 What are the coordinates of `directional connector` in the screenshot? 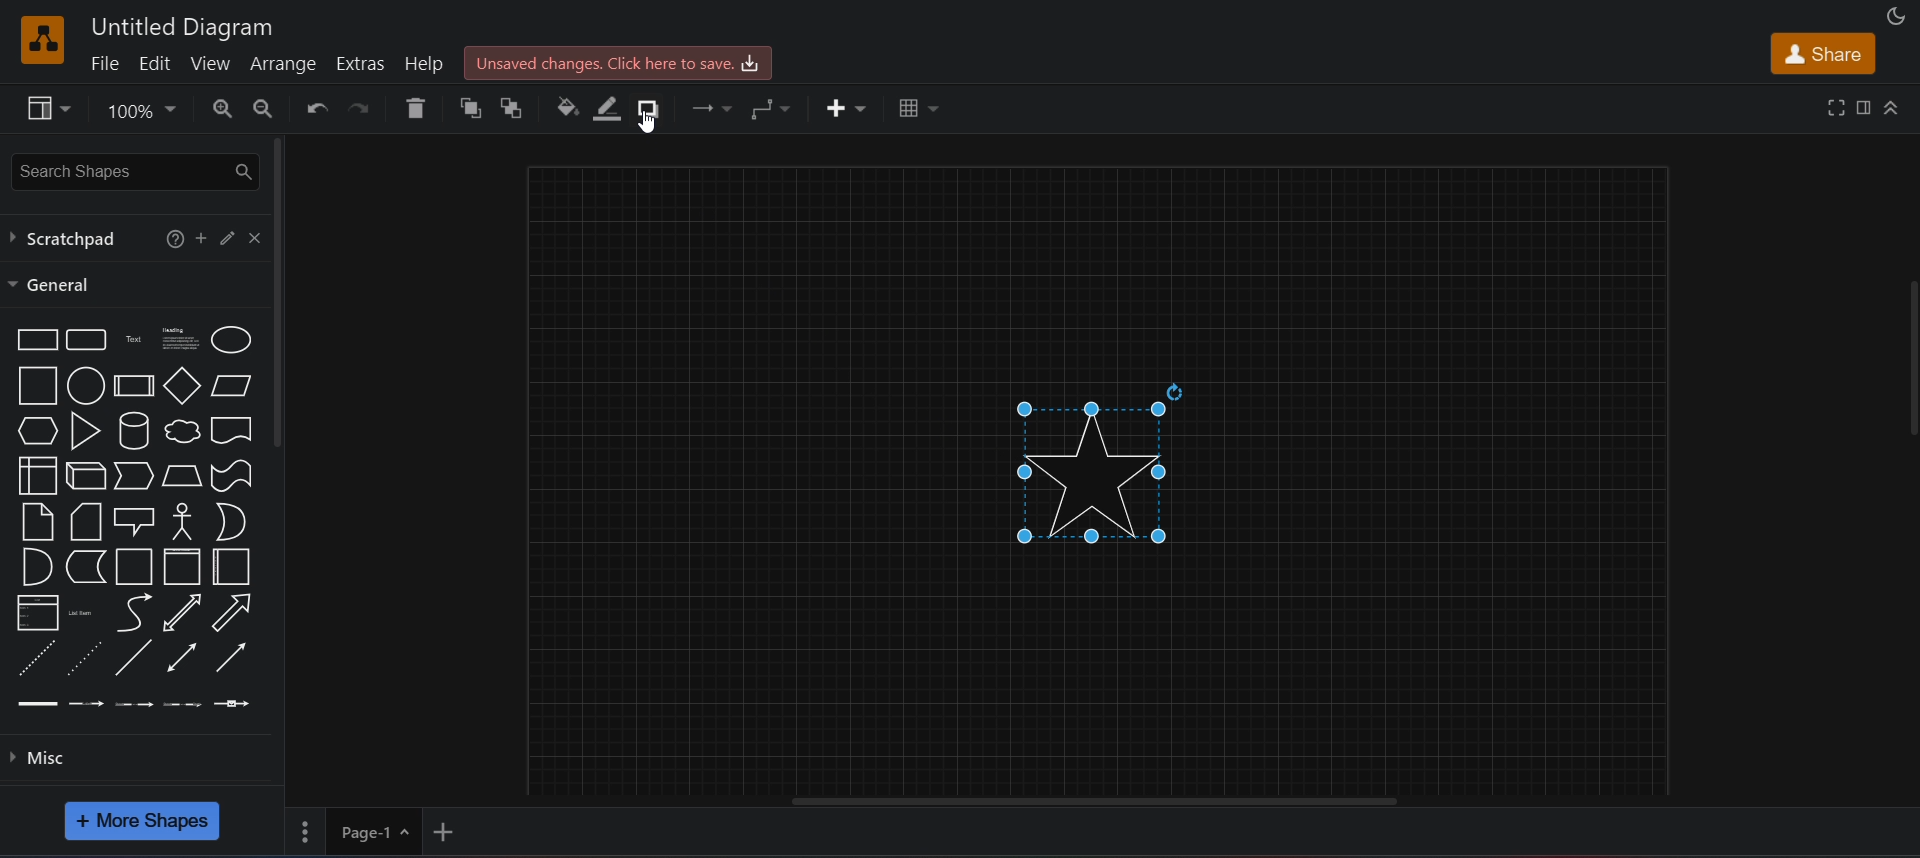 It's located at (229, 659).